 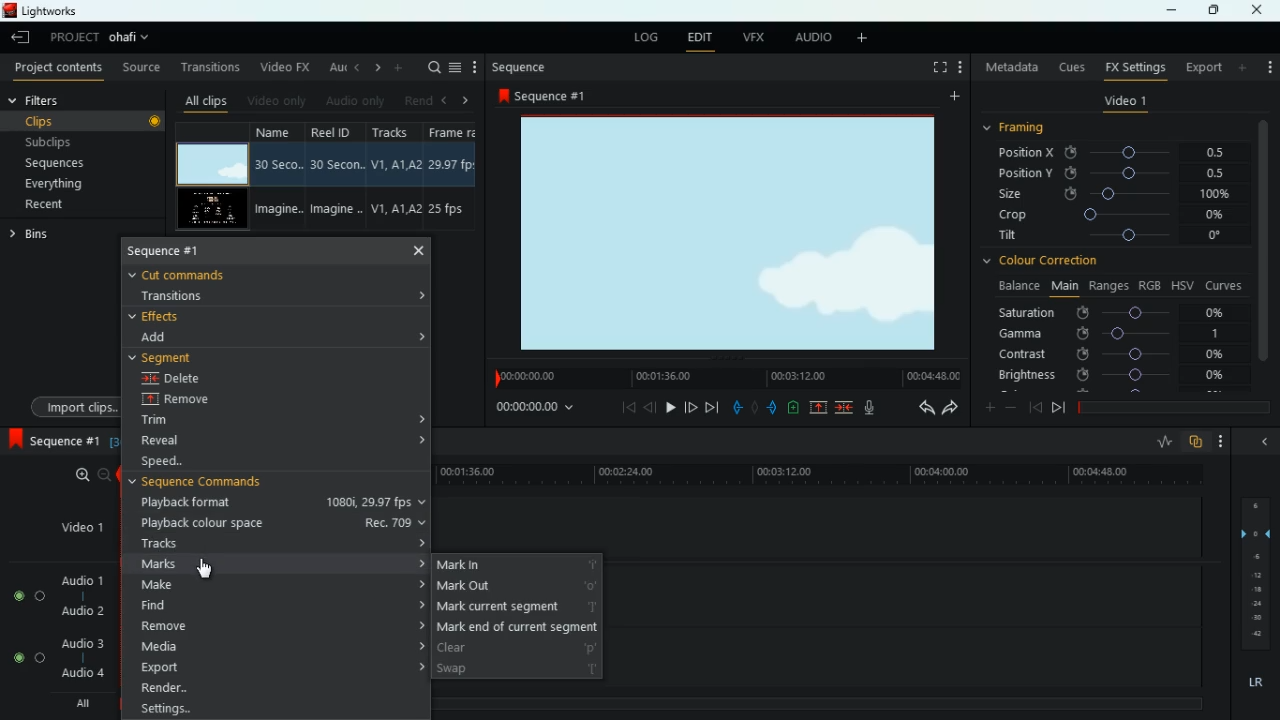 I want to click on playback colour space  Rec.709, so click(x=284, y=523).